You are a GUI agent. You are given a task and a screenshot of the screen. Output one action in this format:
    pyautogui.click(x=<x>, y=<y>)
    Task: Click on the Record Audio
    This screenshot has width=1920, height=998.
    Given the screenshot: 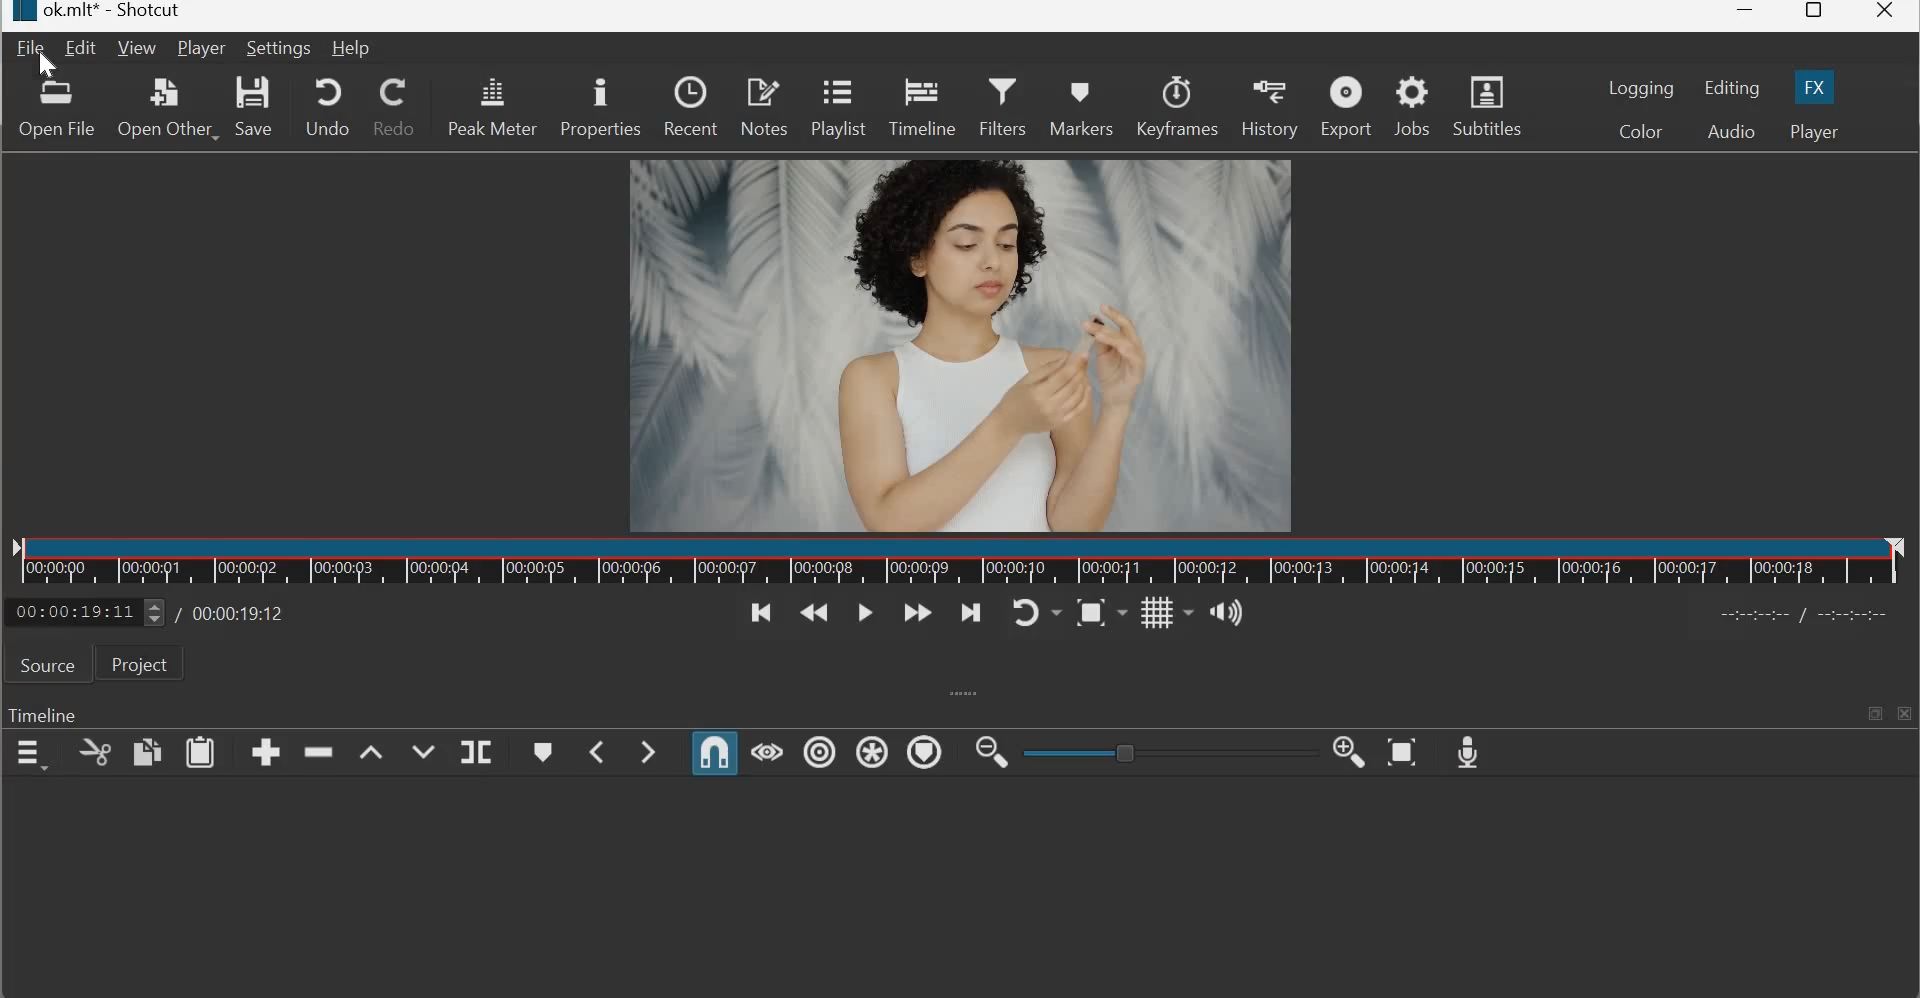 What is the action you would take?
    pyautogui.click(x=1469, y=750)
    